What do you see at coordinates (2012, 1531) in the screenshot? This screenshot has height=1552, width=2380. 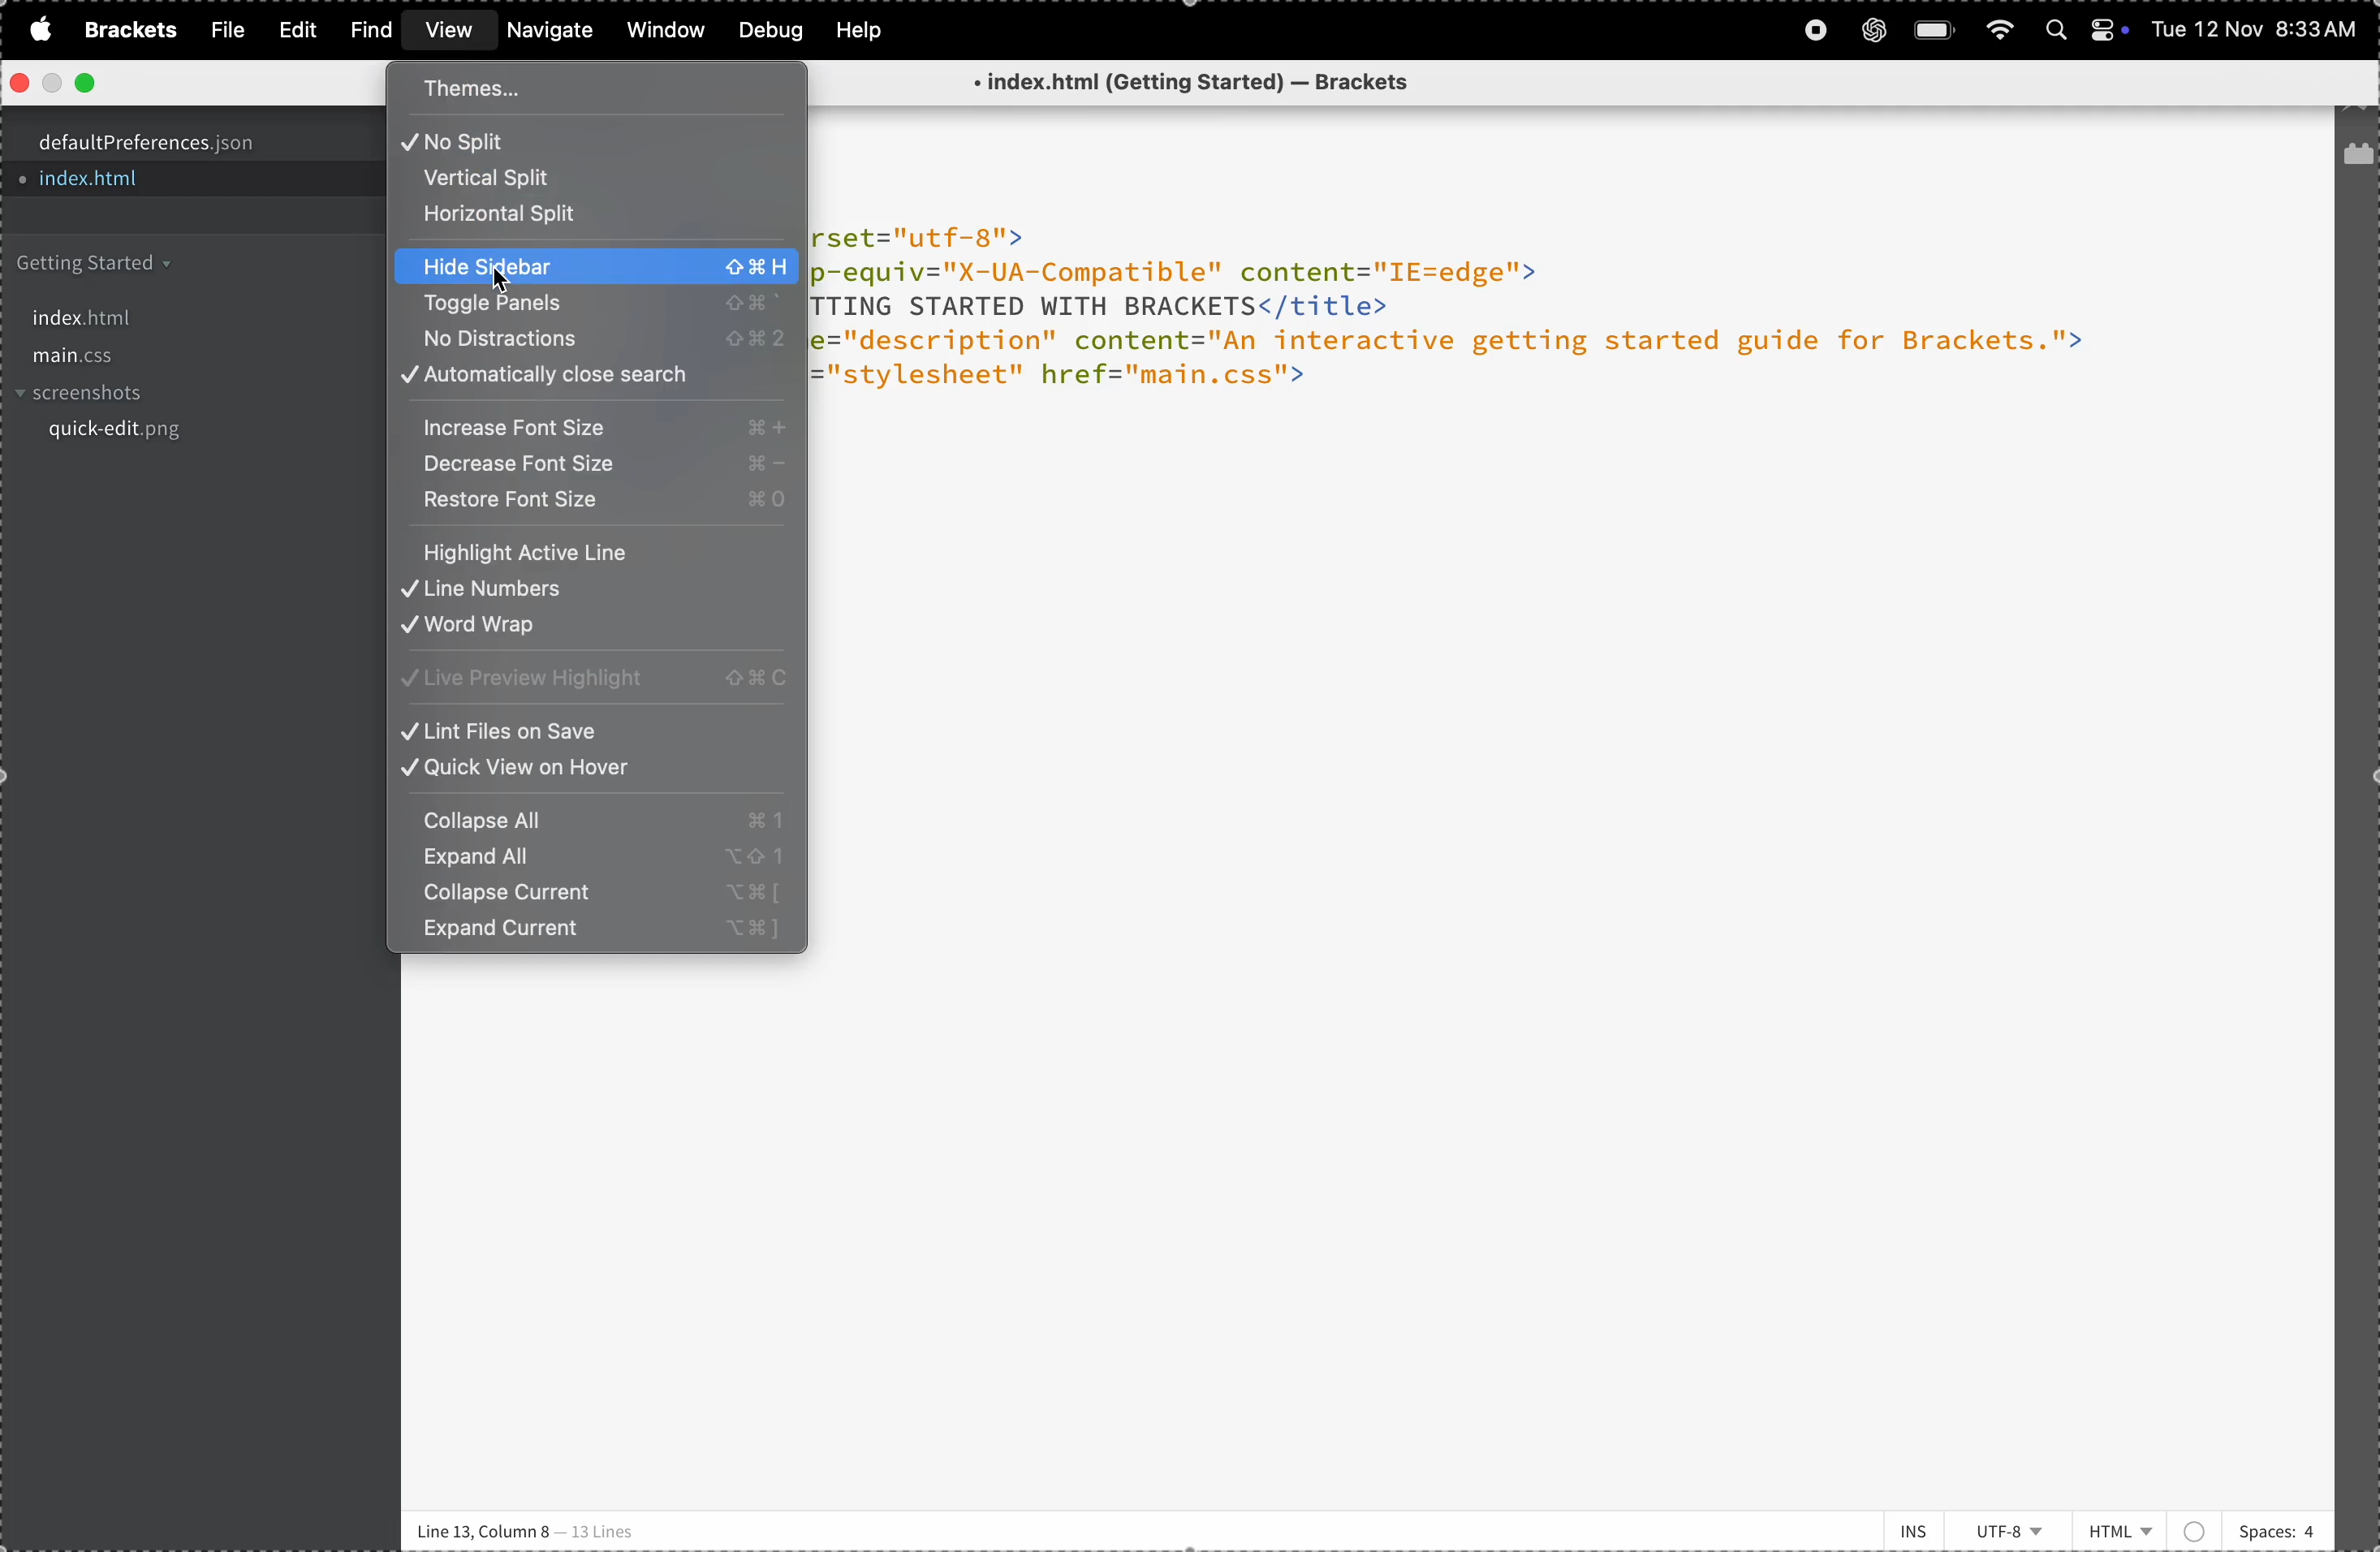 I see `utf 8` at bounding box center [2012, 1531].